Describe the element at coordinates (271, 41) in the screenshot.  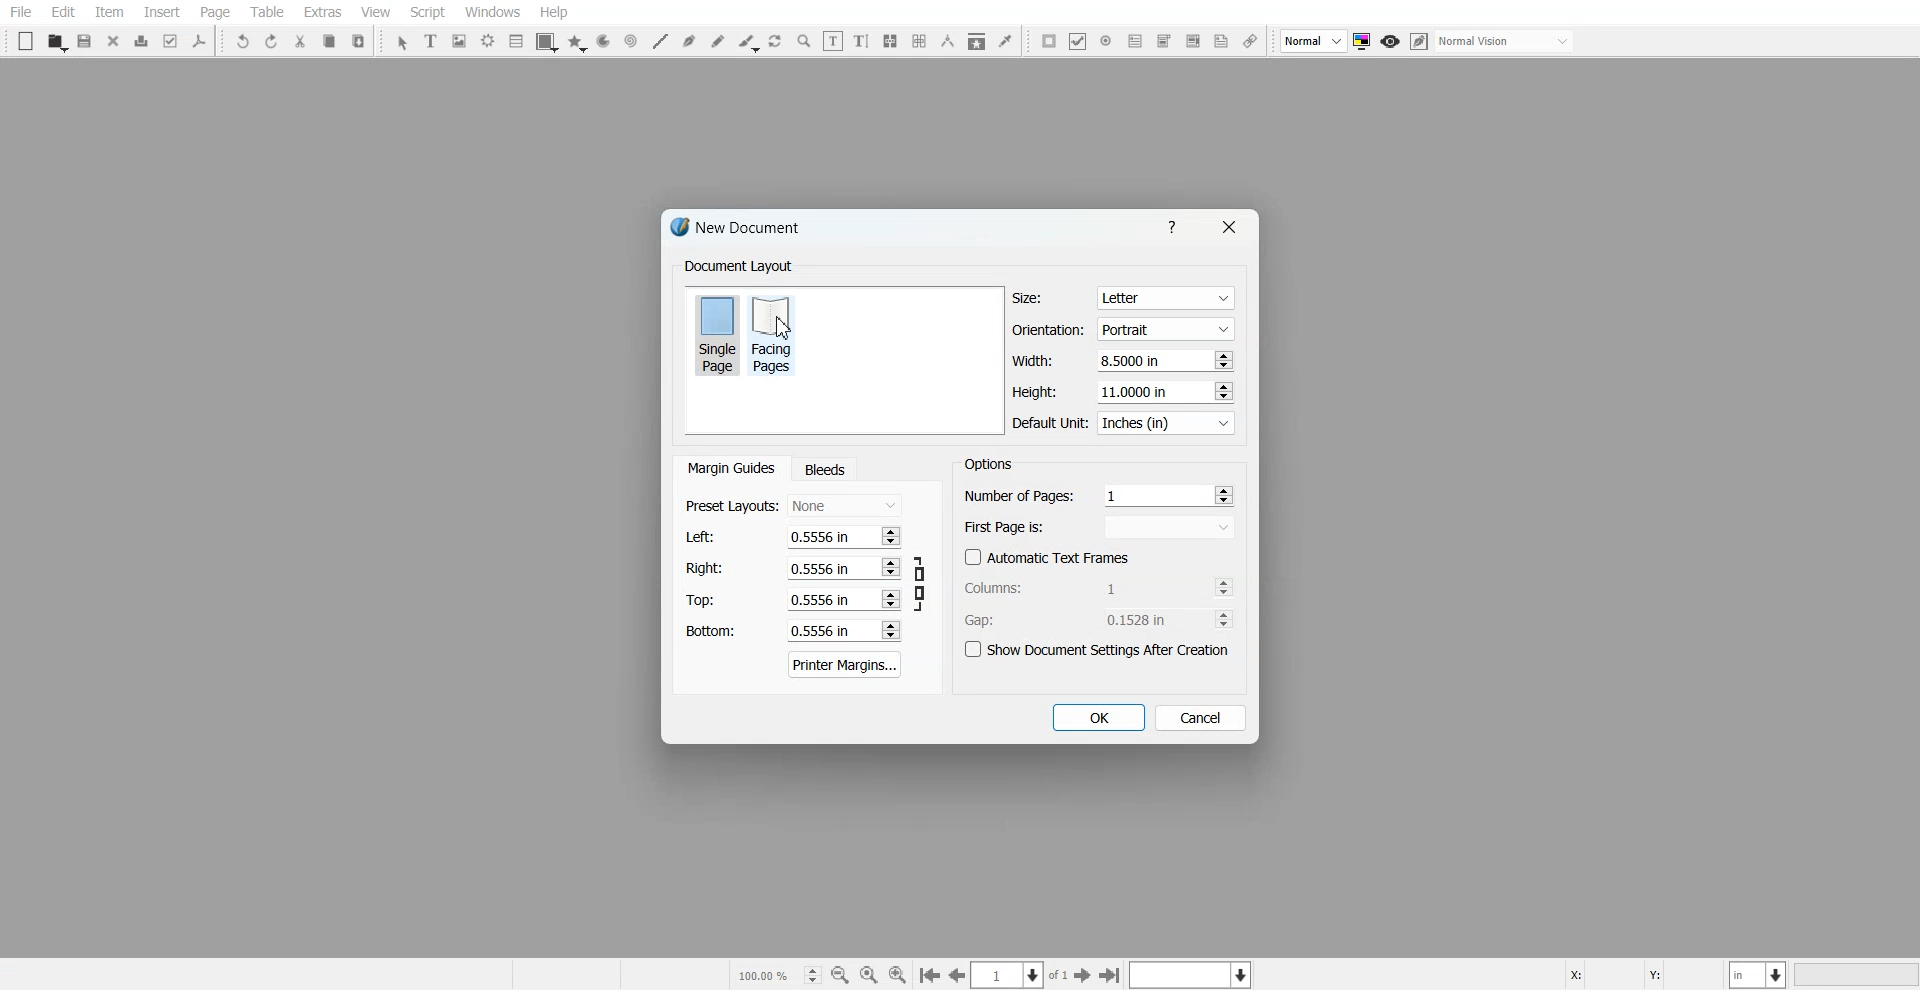
I see `Redo` at that location.